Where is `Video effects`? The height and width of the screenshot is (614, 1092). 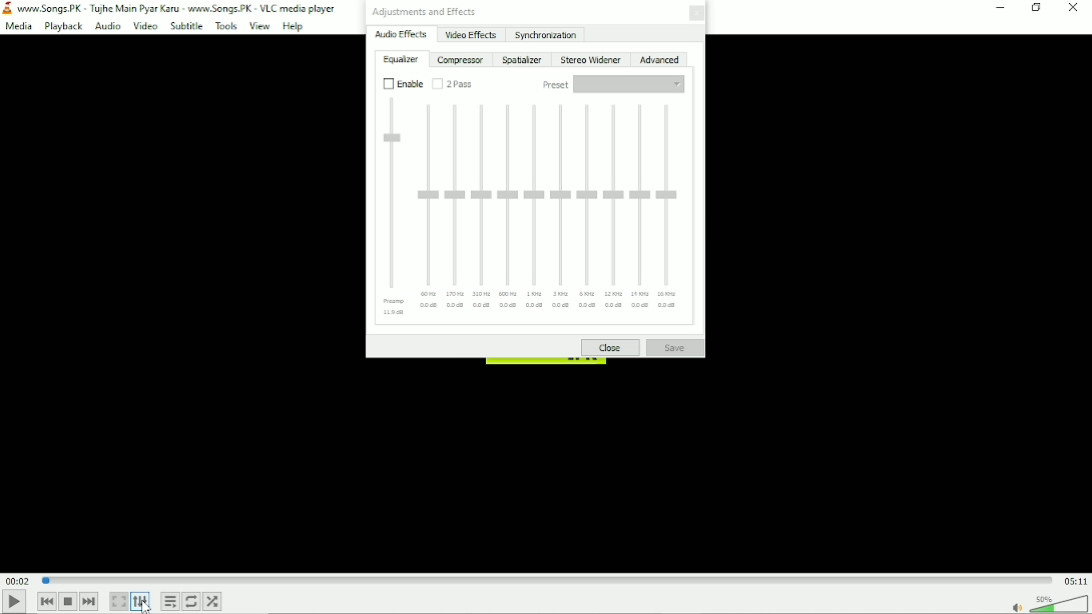 Video effects is located at coordinates (469, 34).